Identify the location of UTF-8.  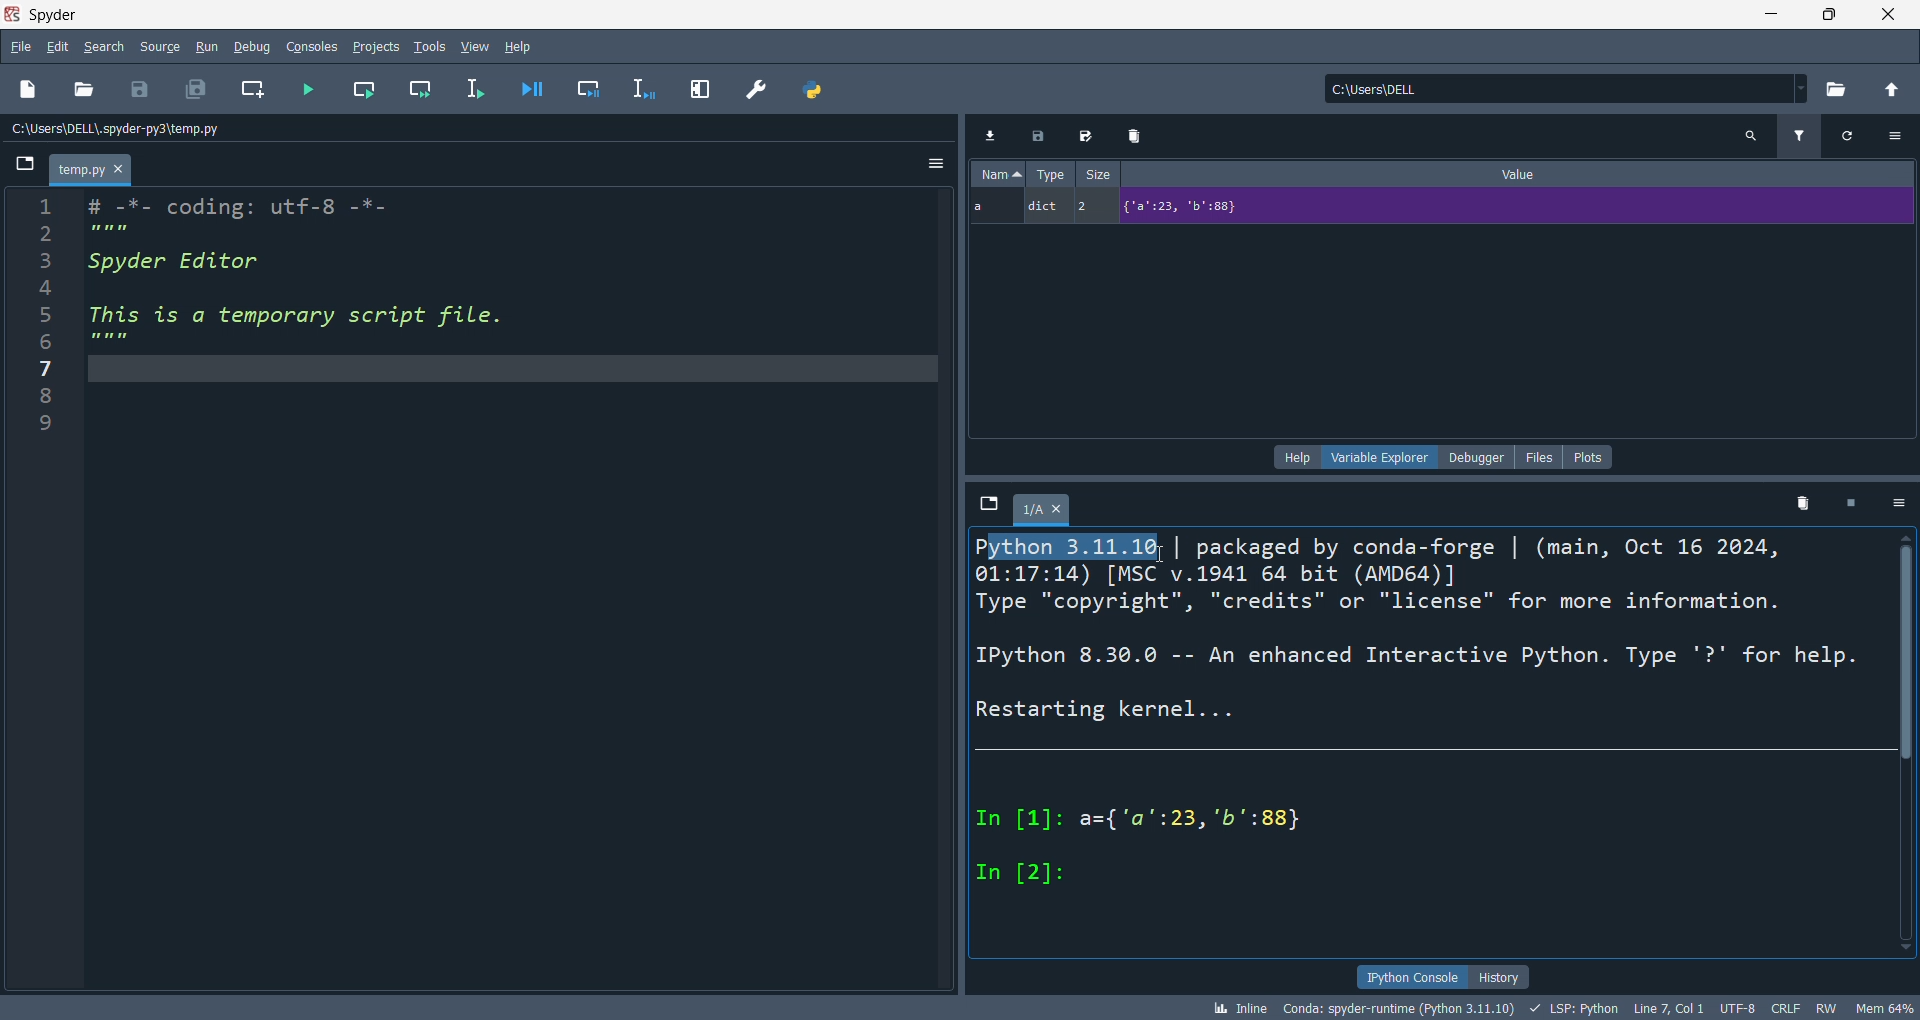
(1735, 1008).